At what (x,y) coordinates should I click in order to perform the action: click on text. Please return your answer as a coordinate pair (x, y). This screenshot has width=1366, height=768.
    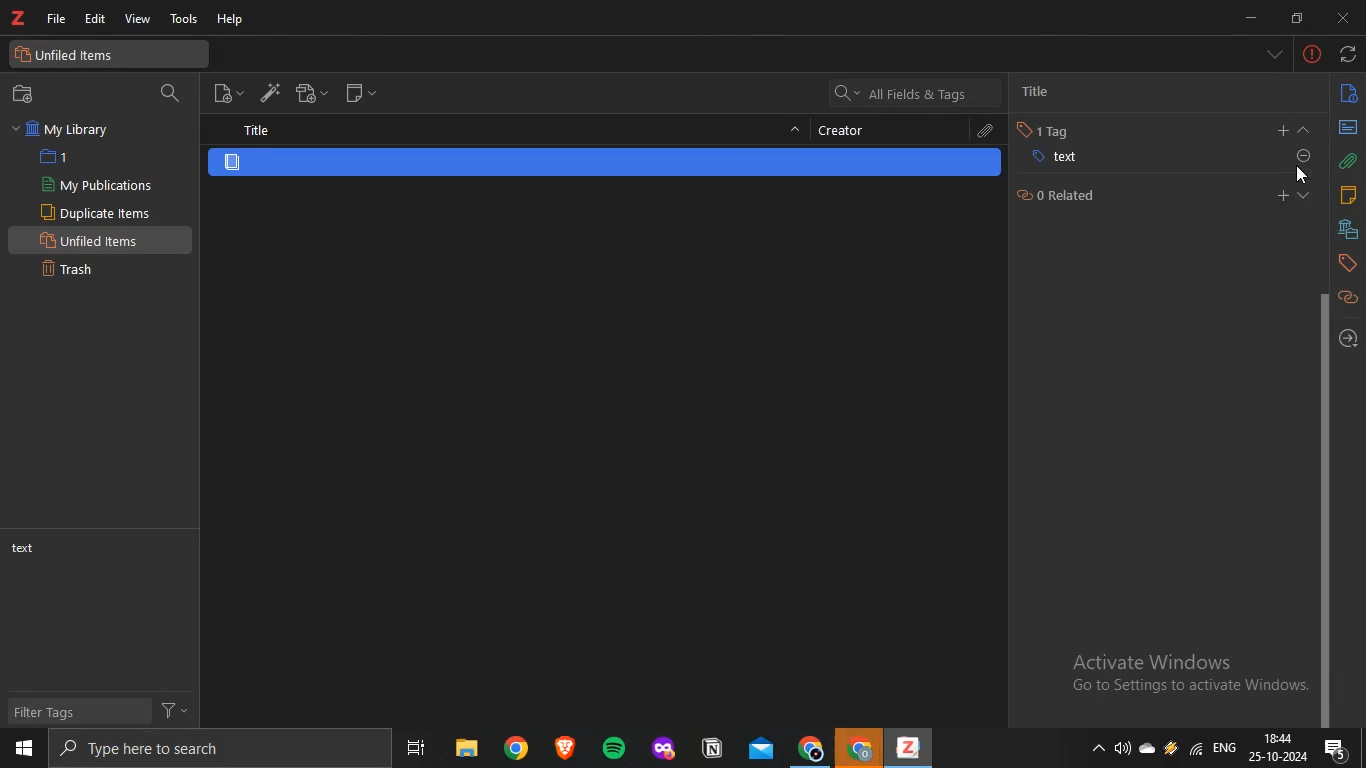
    Looking at the image, I should click on (21, 19).